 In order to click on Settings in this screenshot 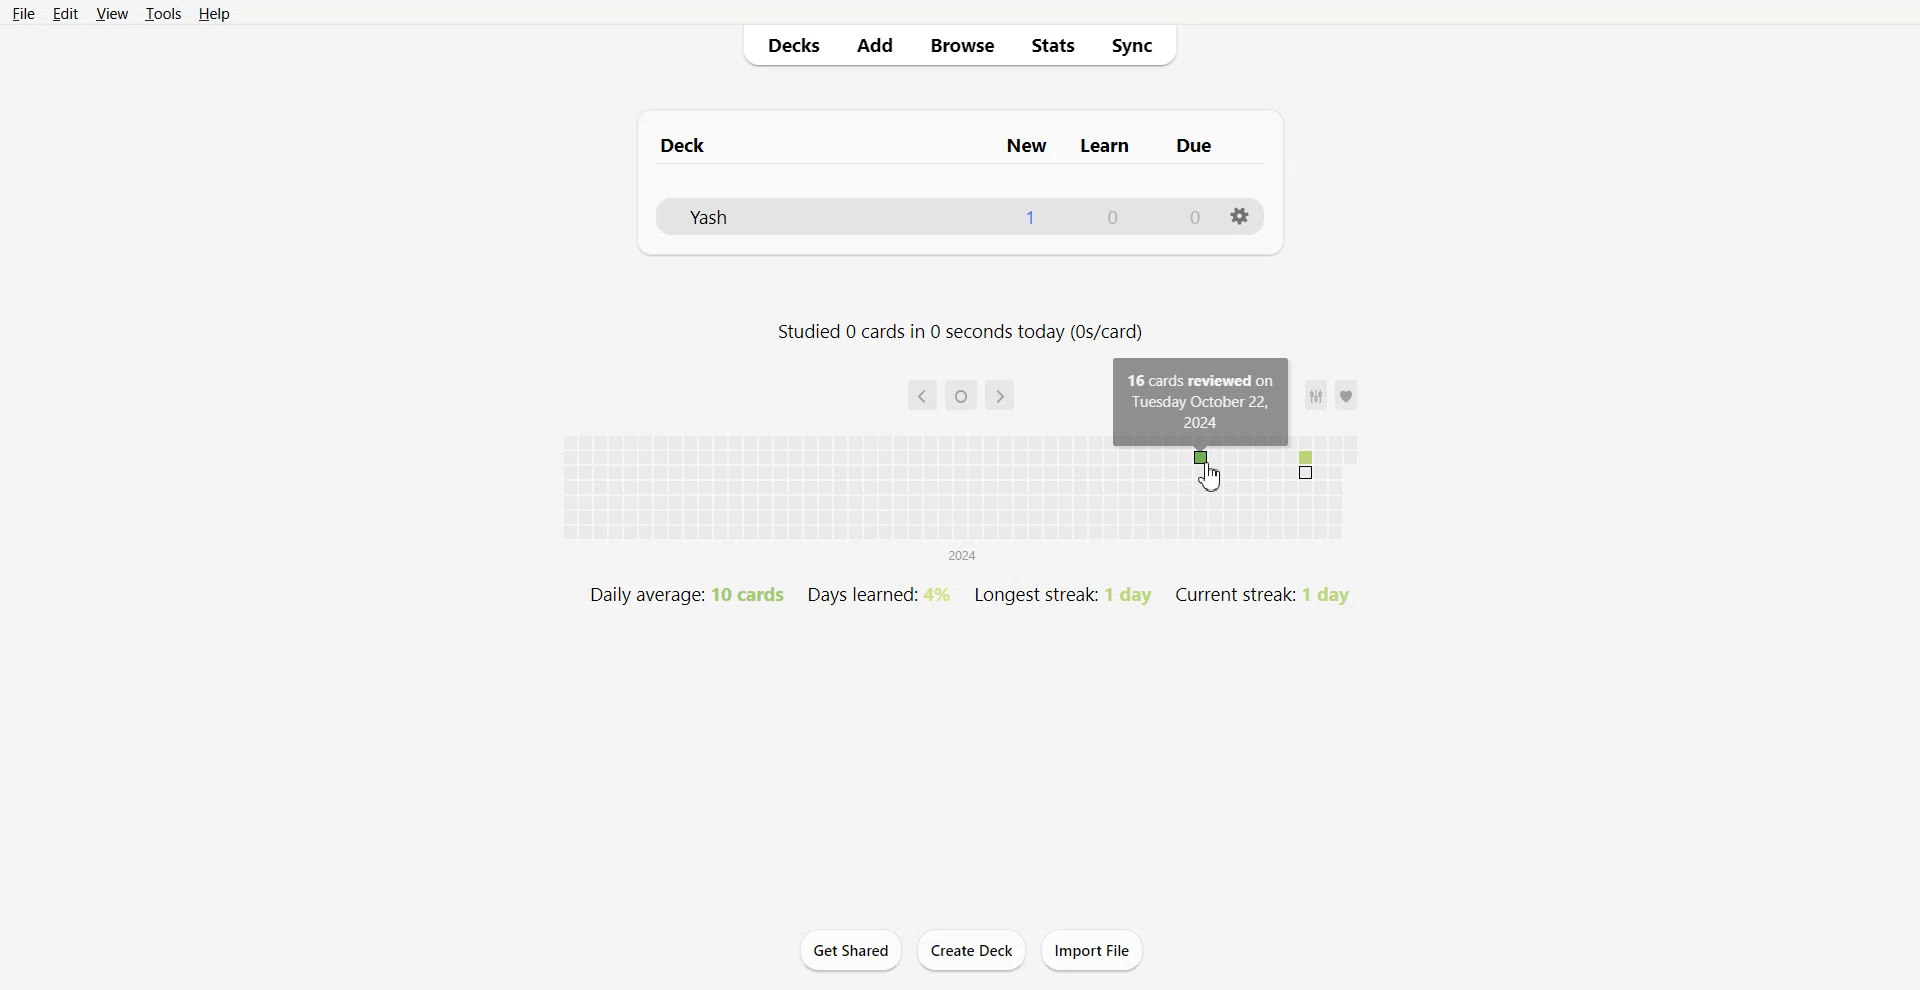, I will do `click(1242, 216)`.